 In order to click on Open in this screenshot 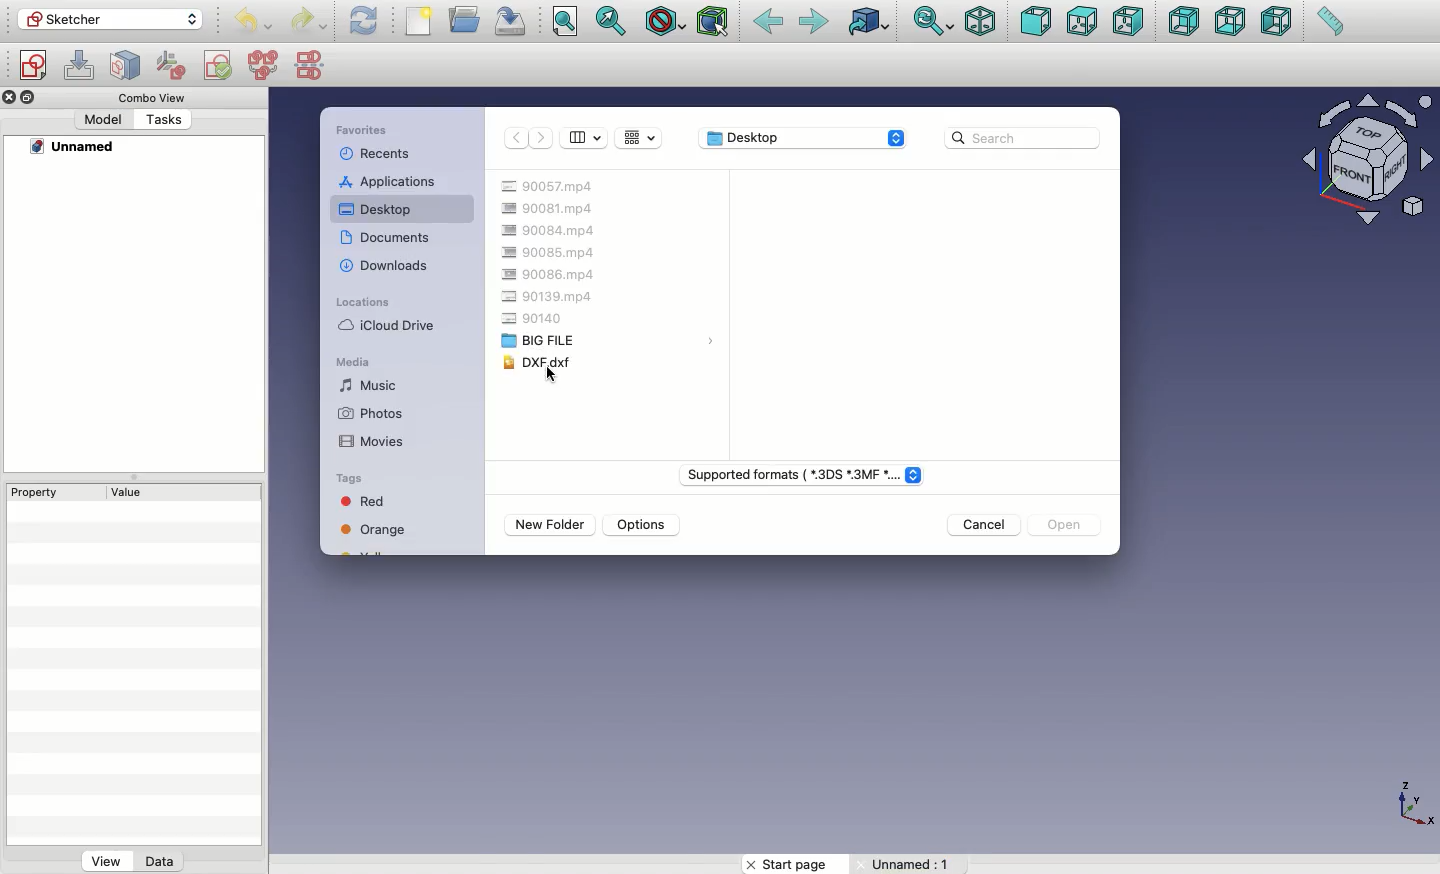, I will do `click(1069, 525)`.